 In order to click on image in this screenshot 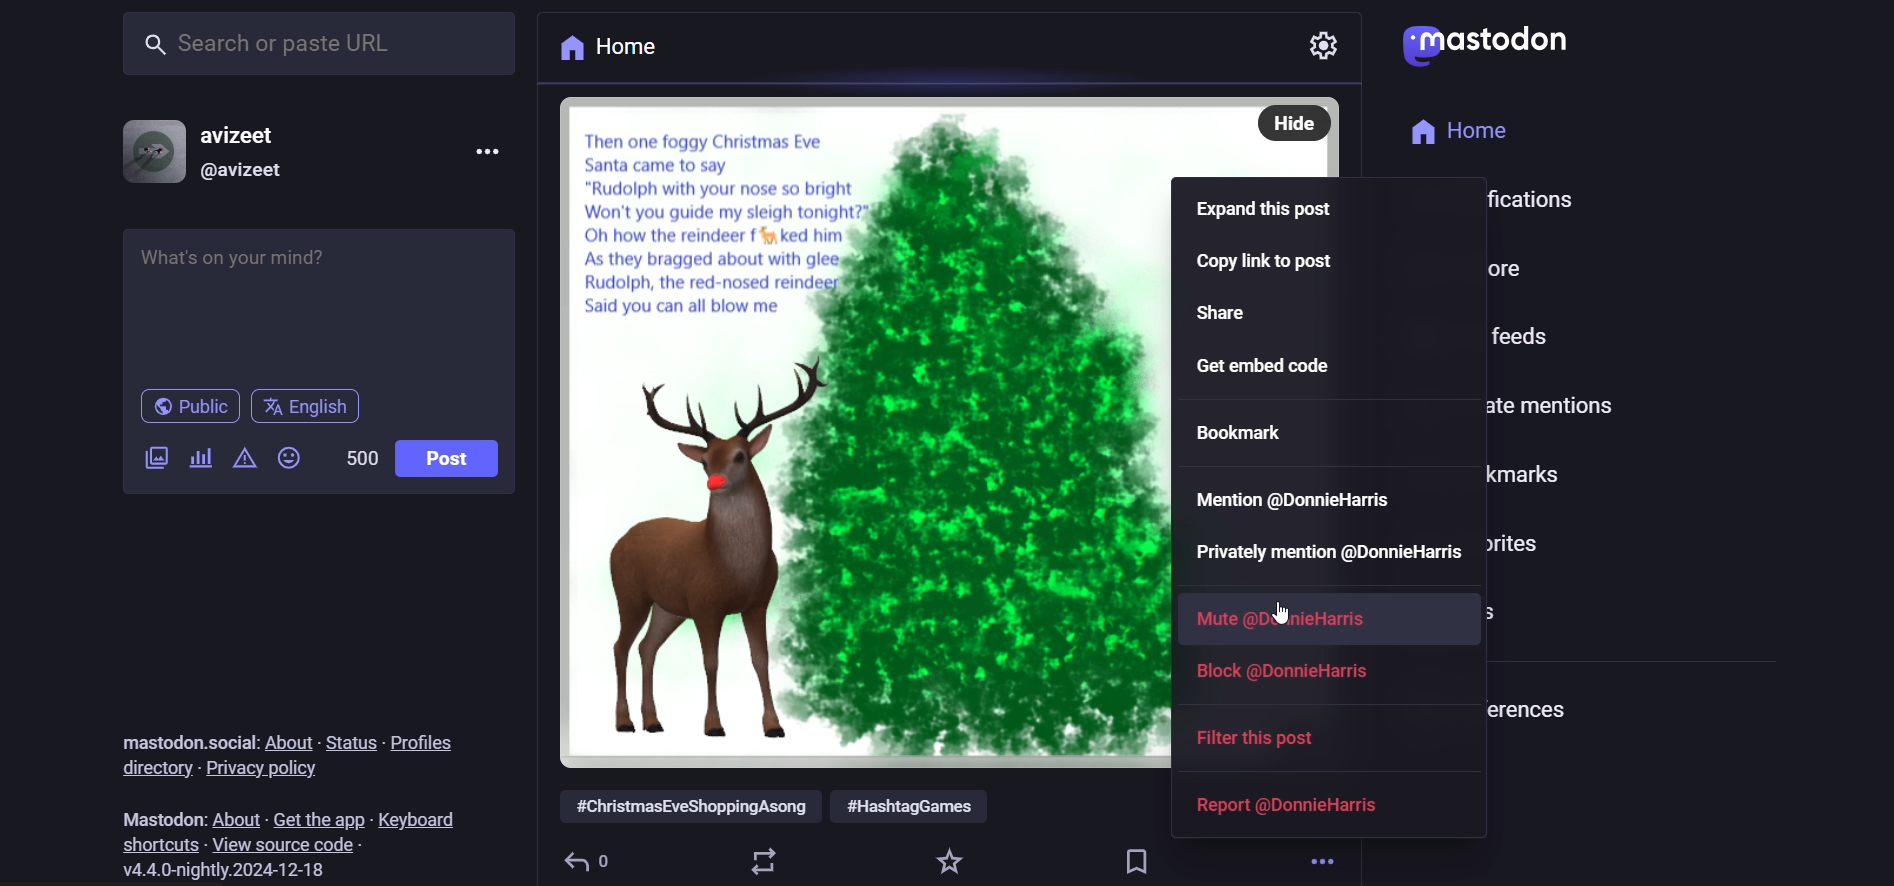, I will do `click(859, 433)`.